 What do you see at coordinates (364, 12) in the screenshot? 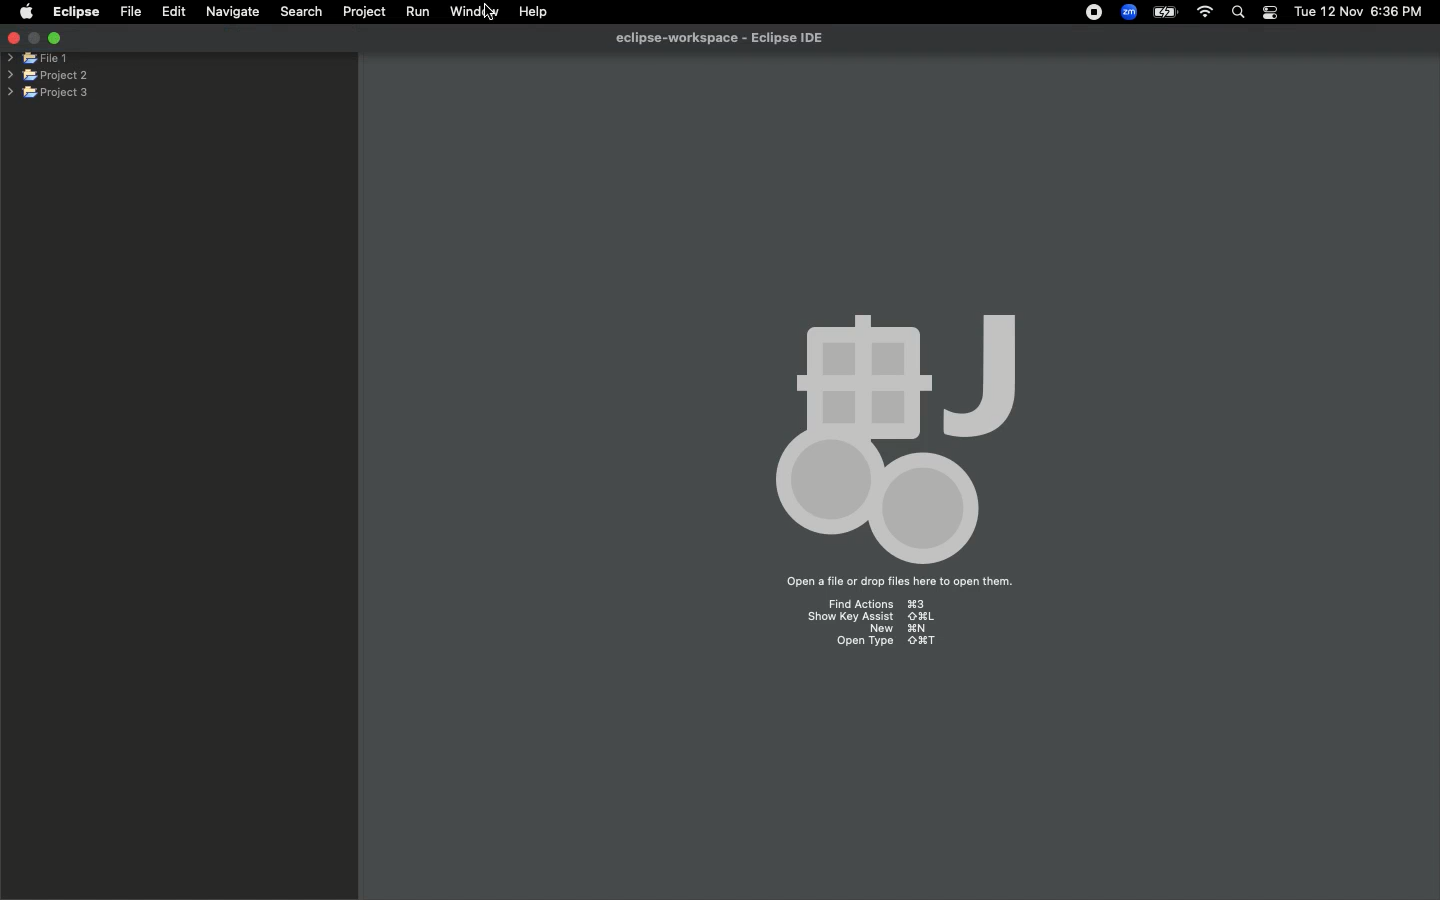
I see `Project` at bounding box center [364, 12].